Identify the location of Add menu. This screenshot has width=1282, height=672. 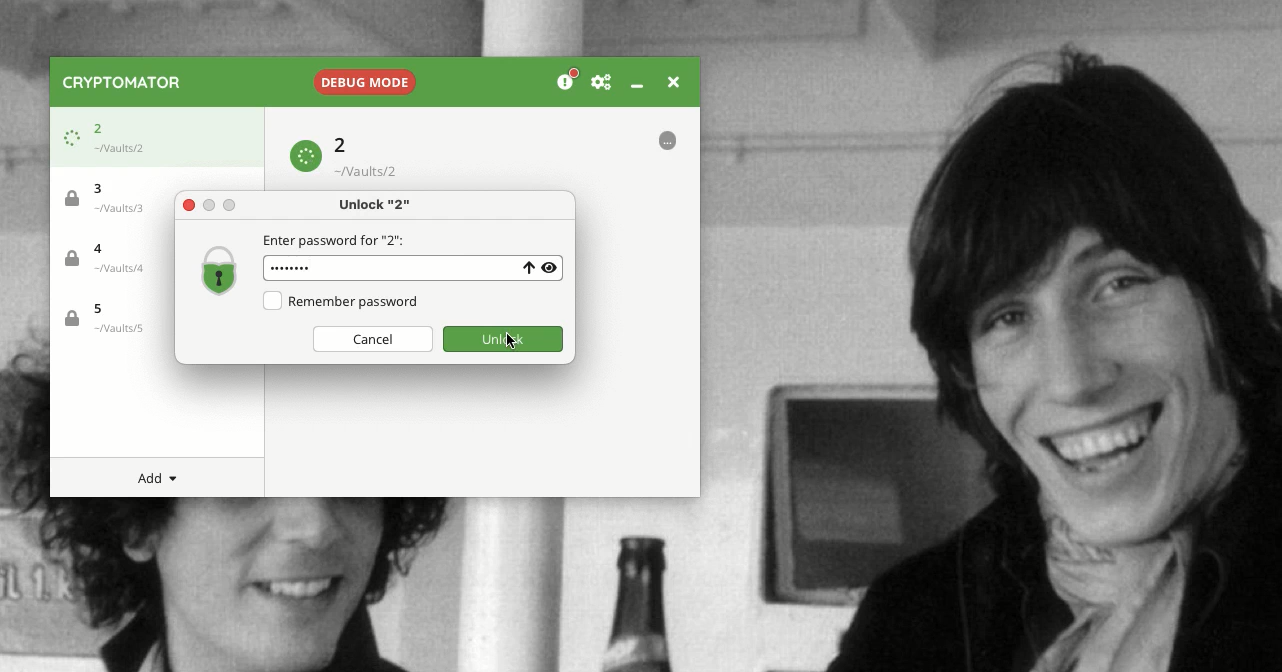
(161, 479).